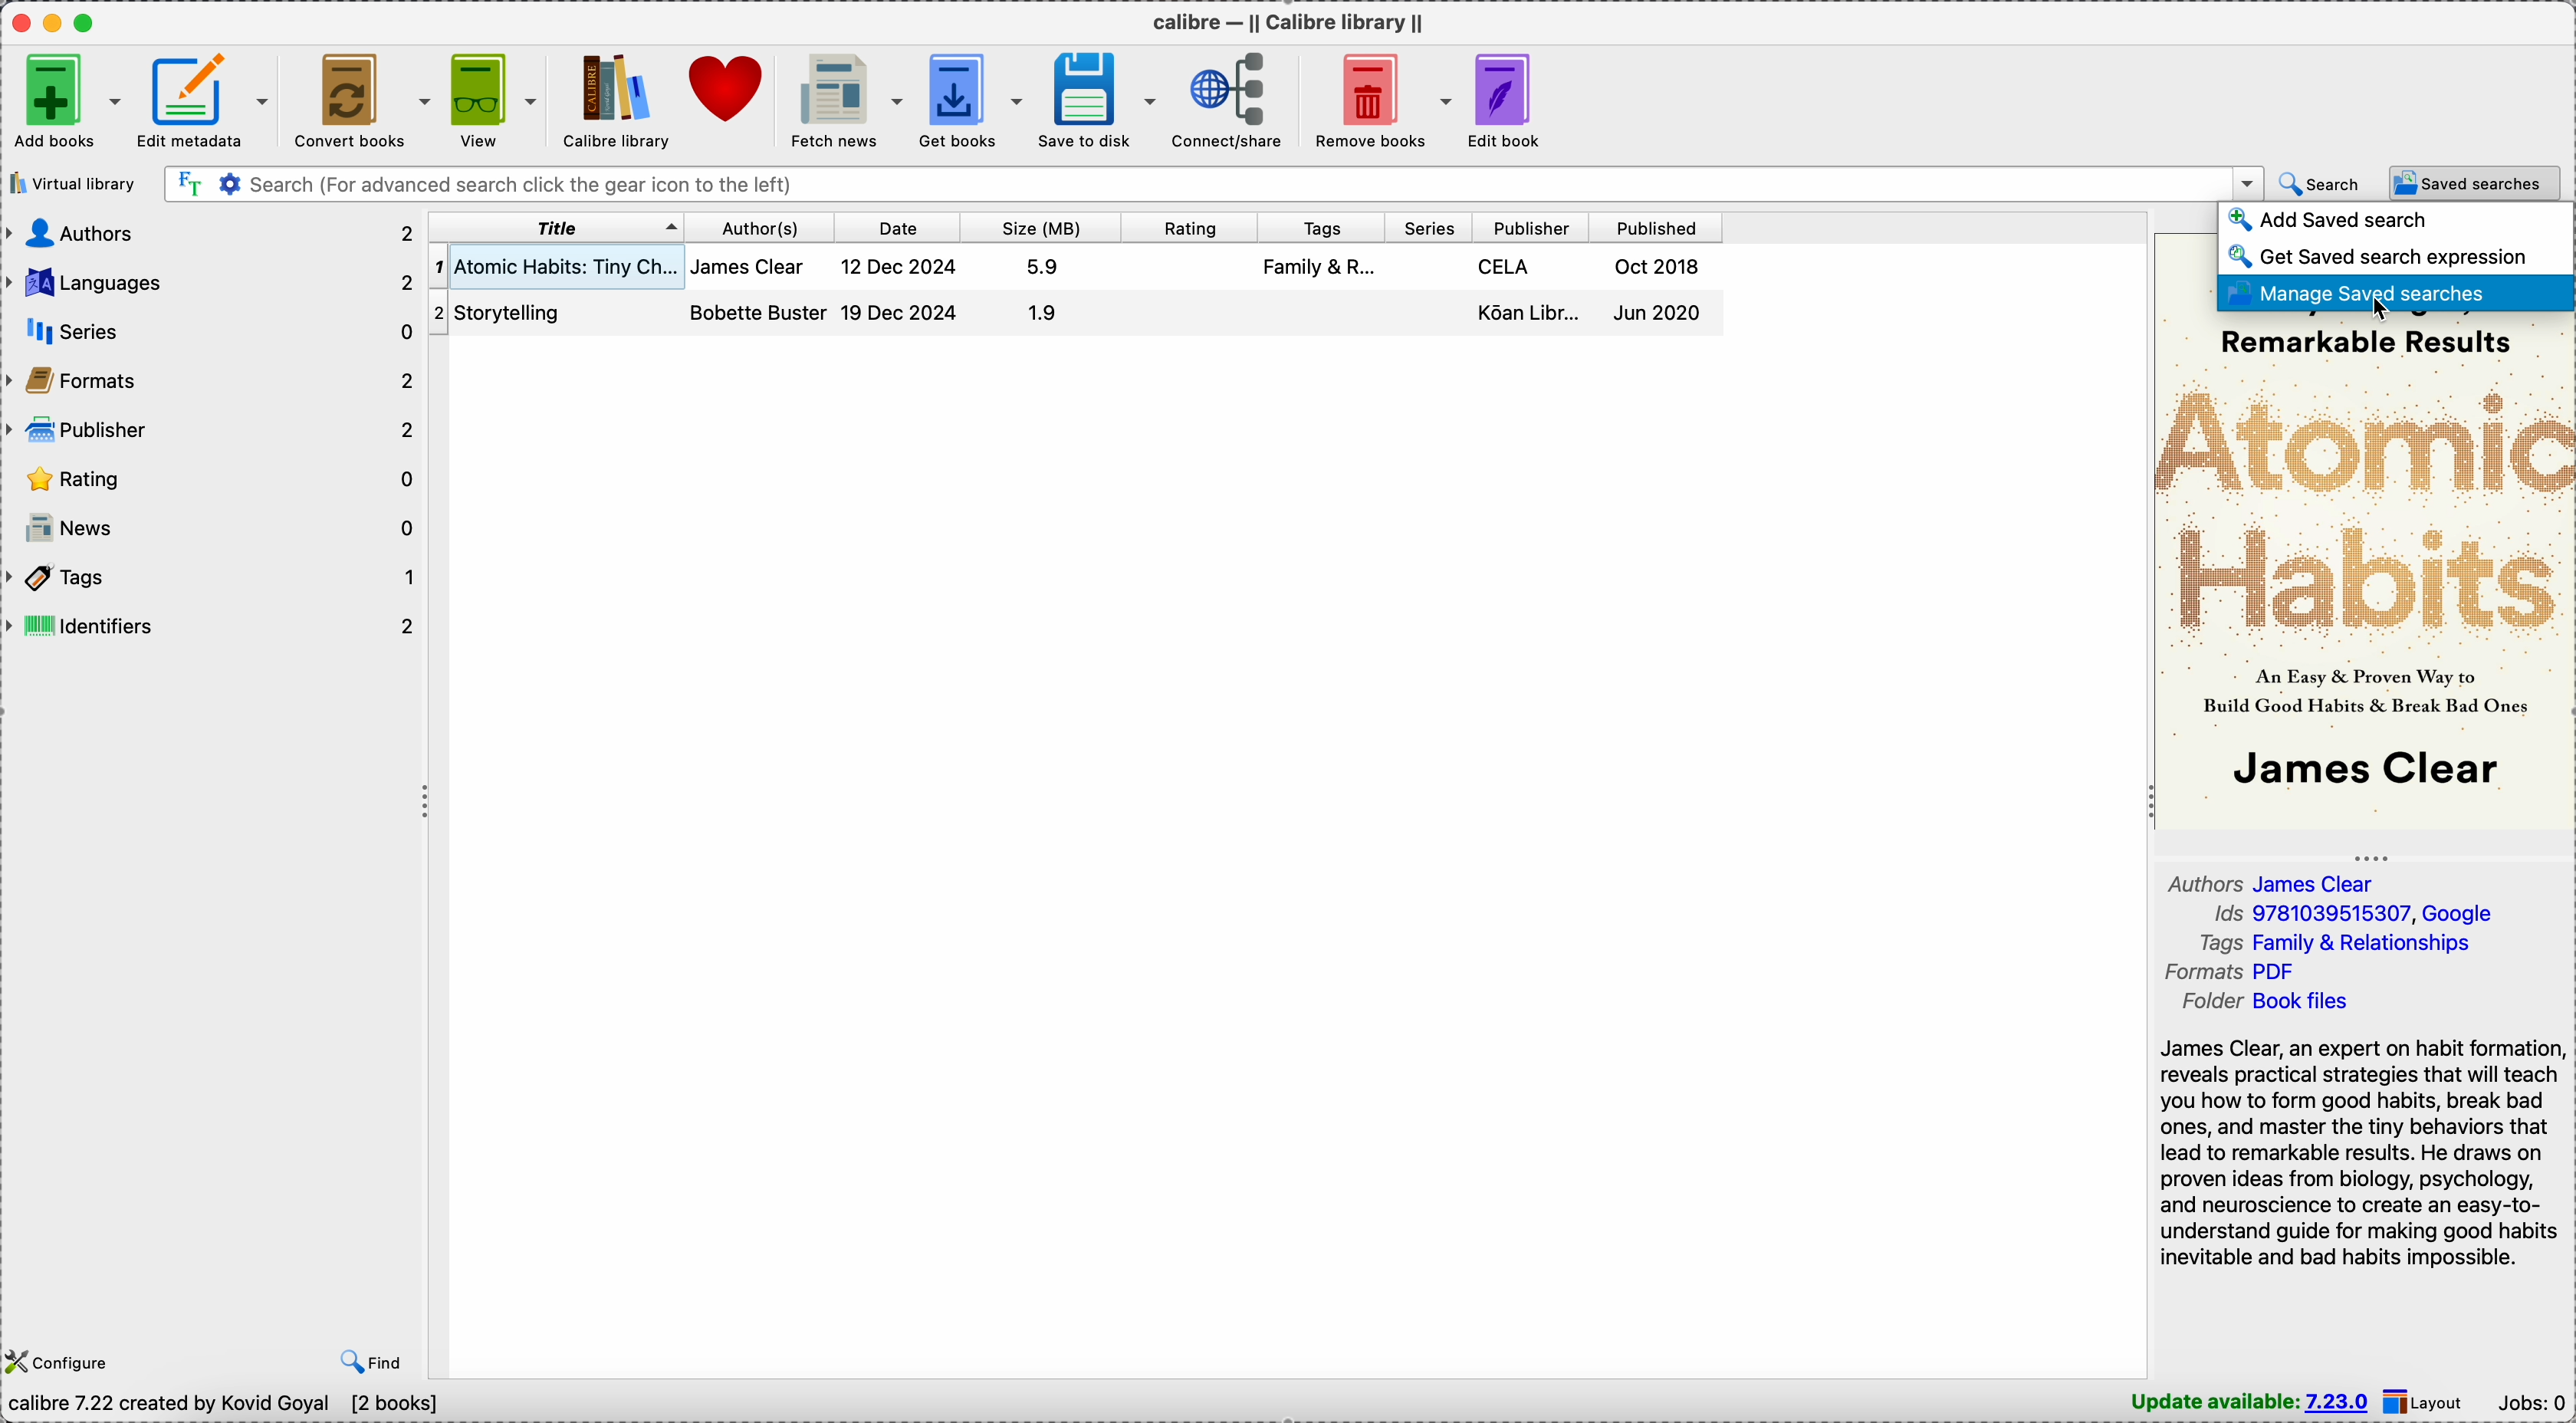 This screenshot has width=2576, height=1423. I want to click on connect/share, so click(1228, 99).